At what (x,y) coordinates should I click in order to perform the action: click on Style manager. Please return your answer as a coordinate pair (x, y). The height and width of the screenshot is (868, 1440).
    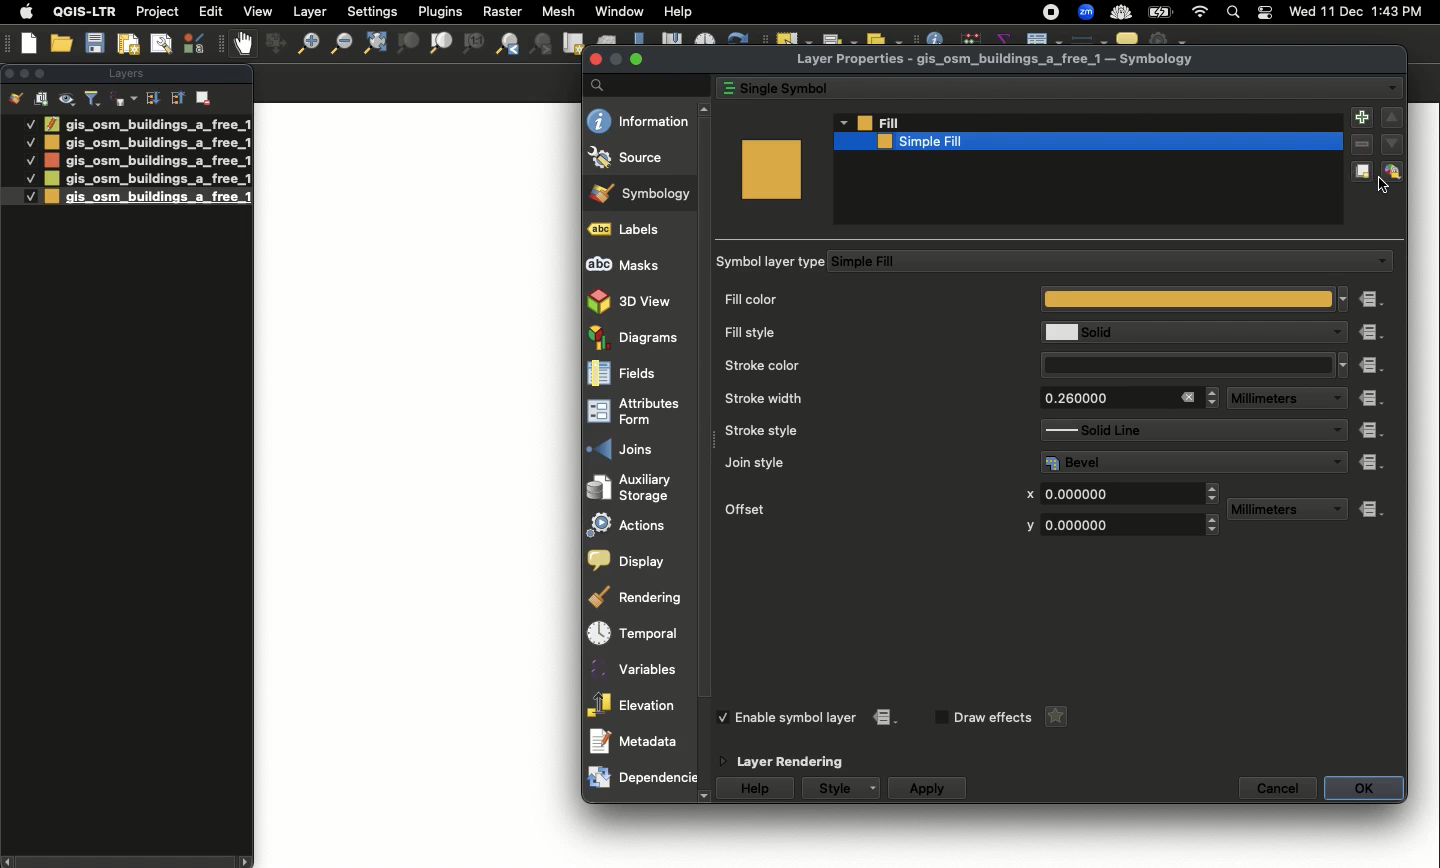
    Looking at the image, I should click on (196, 43).